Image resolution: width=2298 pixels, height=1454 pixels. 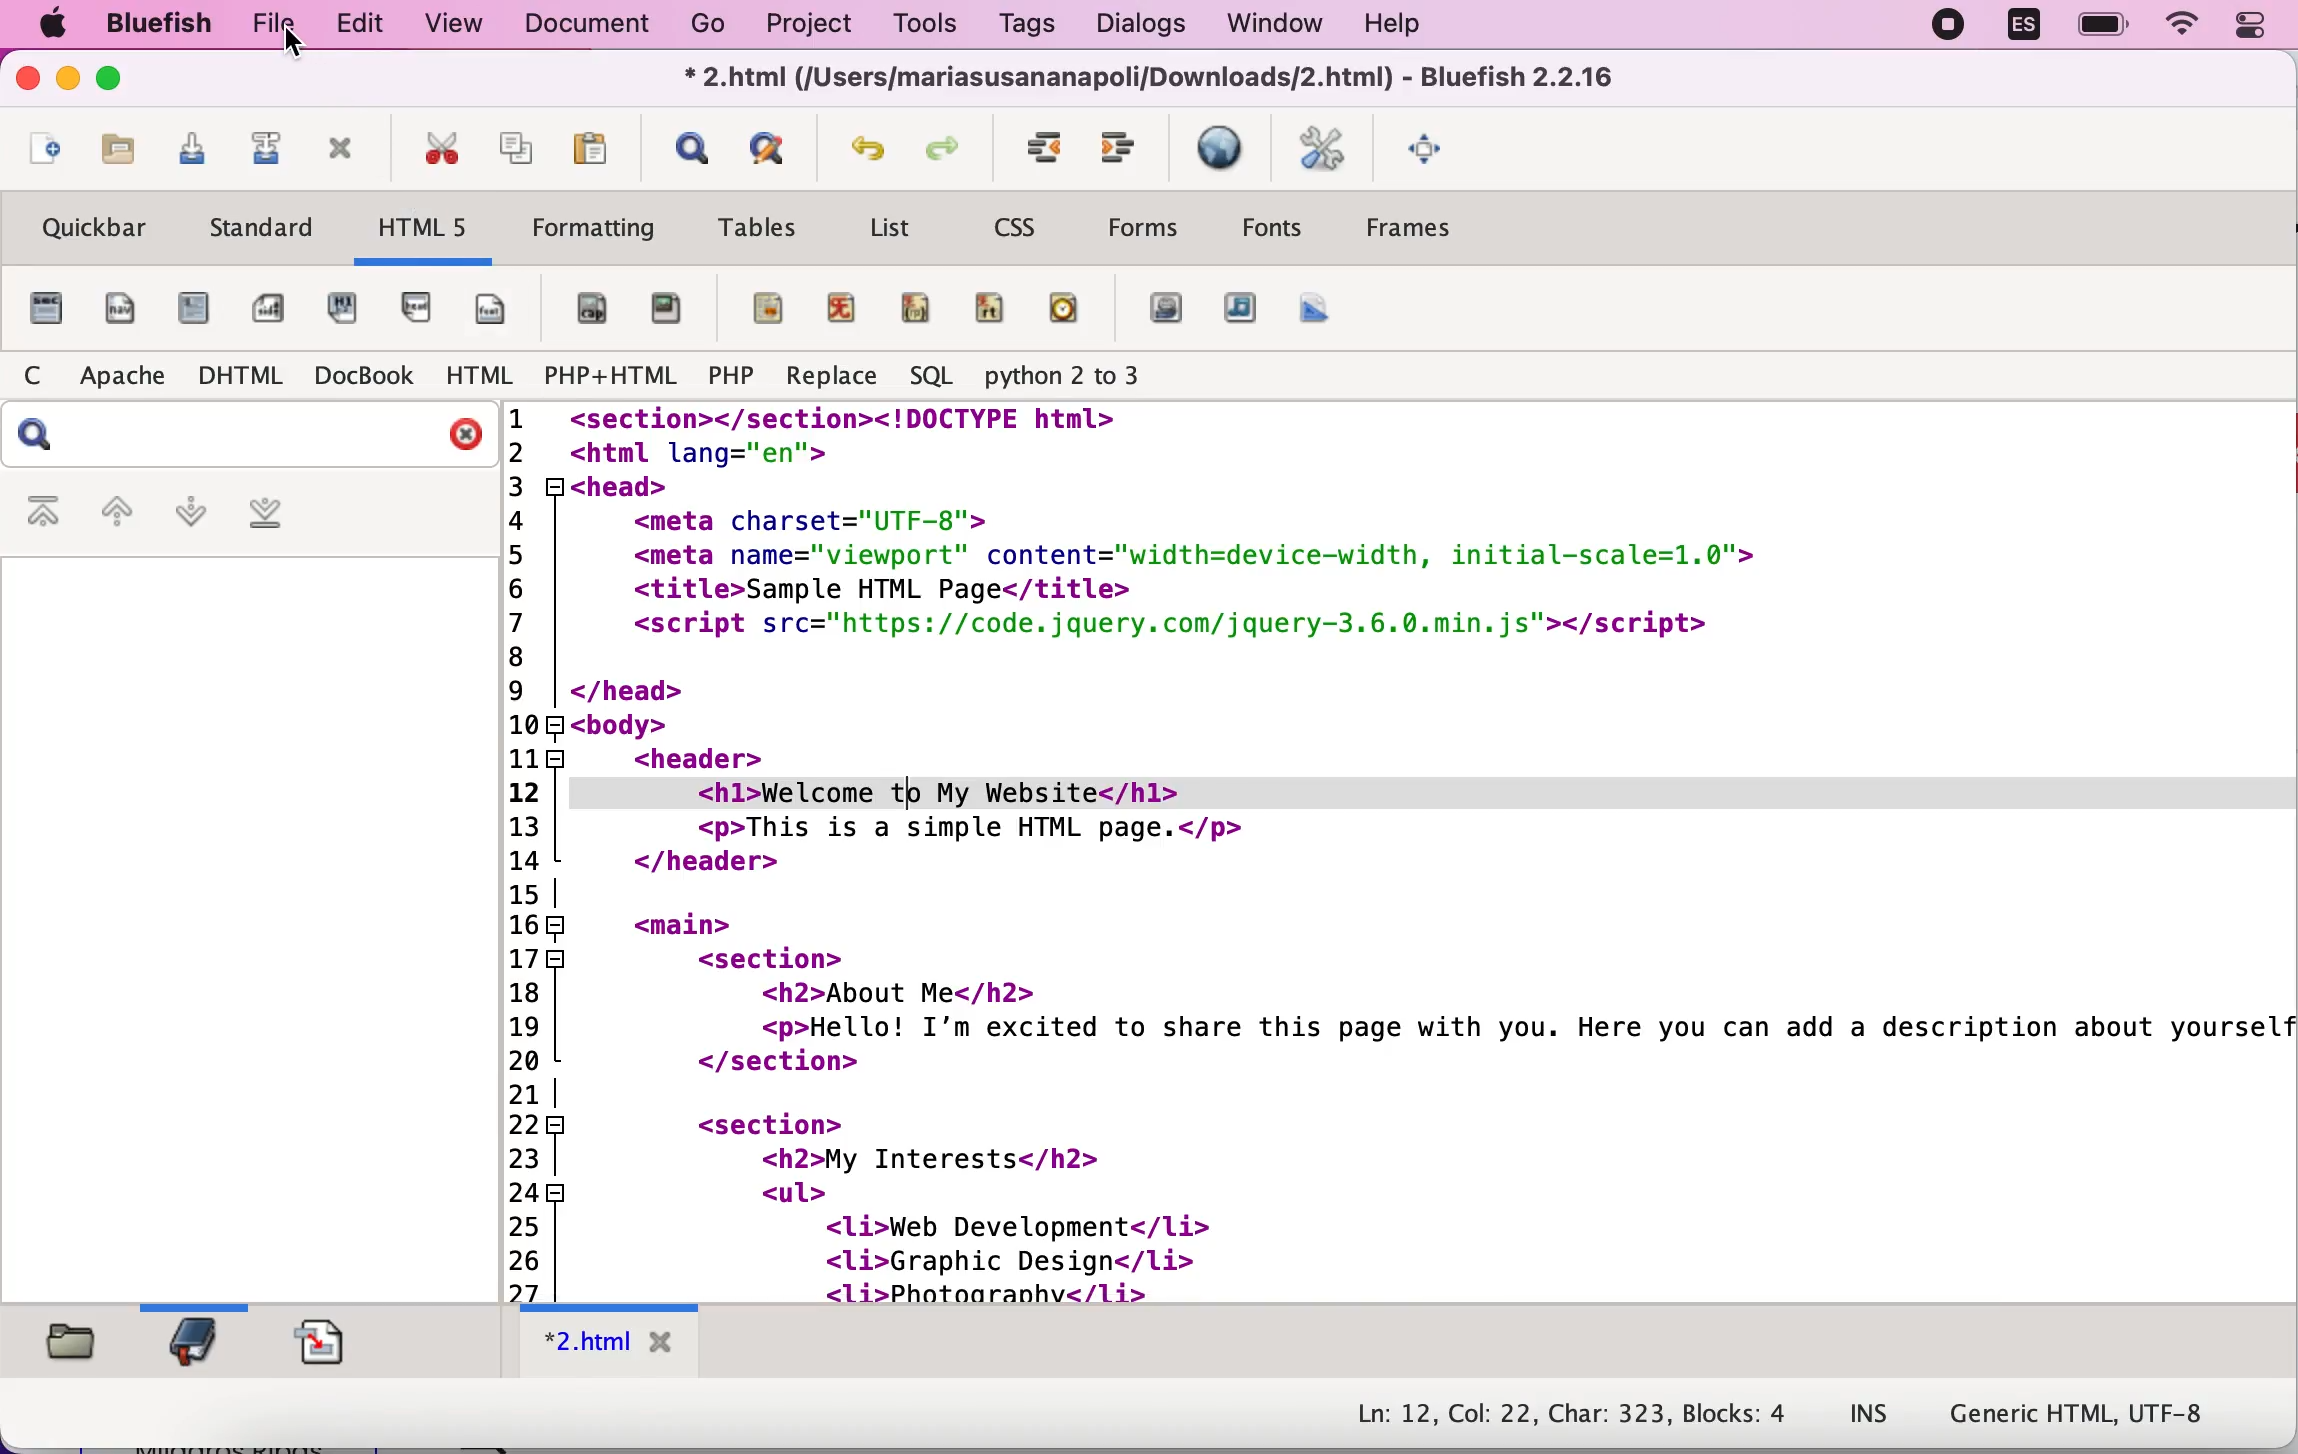 I want to click on footer, so click(x=494, y=309).